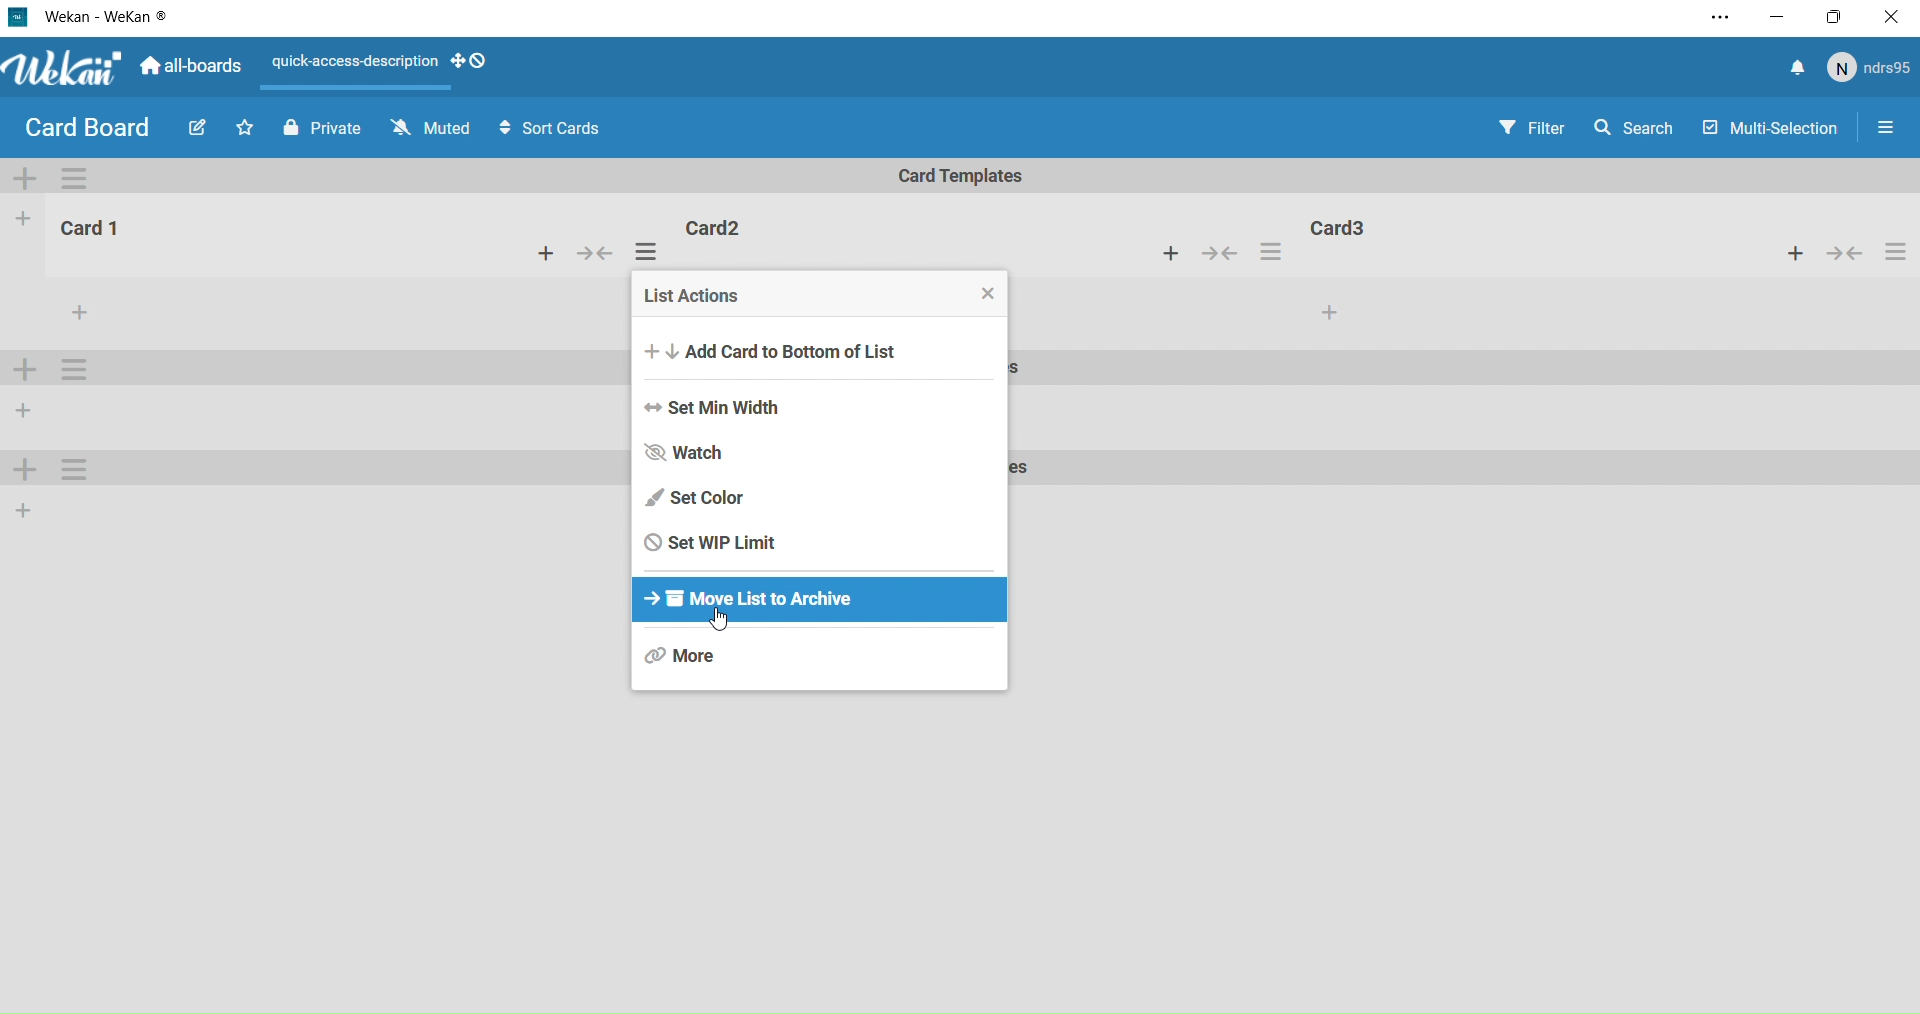 The image size is (1920, 1014). I want to click on add, so click(544, 254).